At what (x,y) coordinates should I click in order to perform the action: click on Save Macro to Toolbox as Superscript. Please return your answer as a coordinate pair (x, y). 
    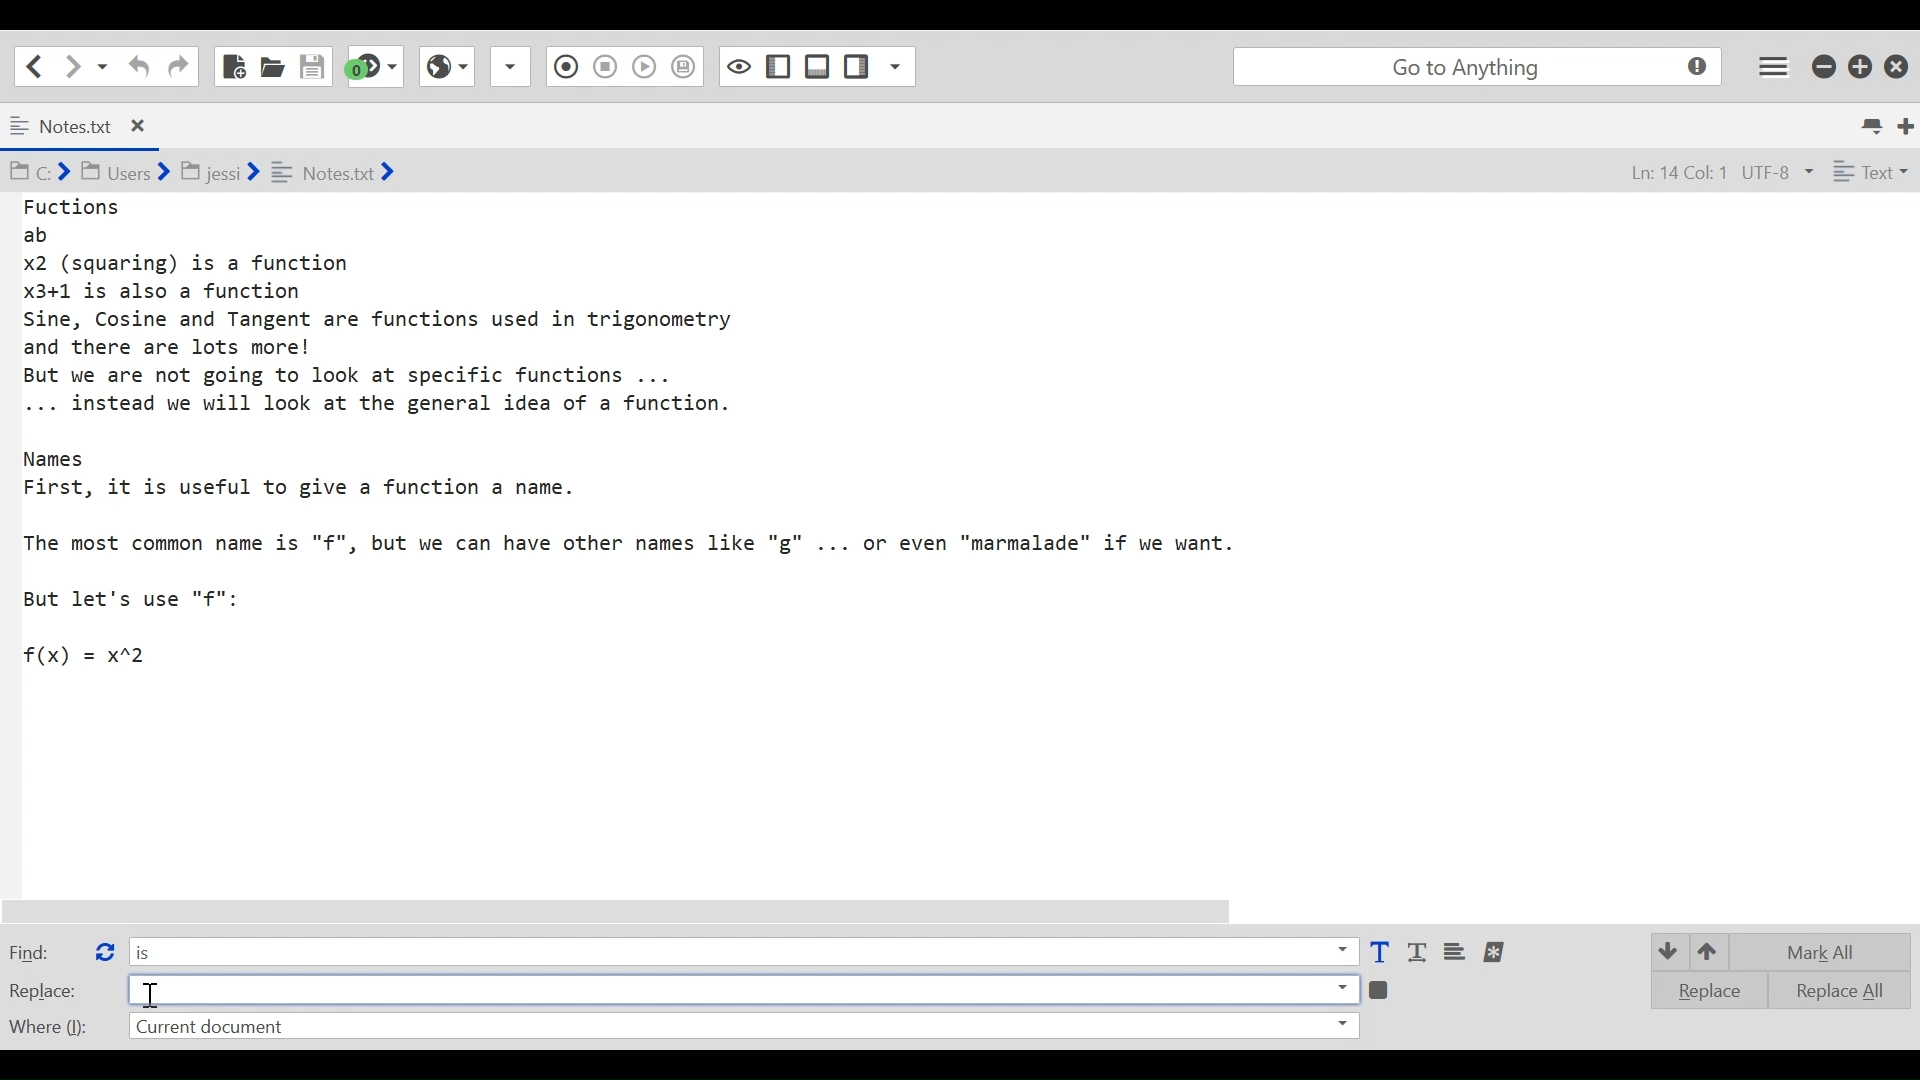
    Looking at the image, I should click on (647, 64).